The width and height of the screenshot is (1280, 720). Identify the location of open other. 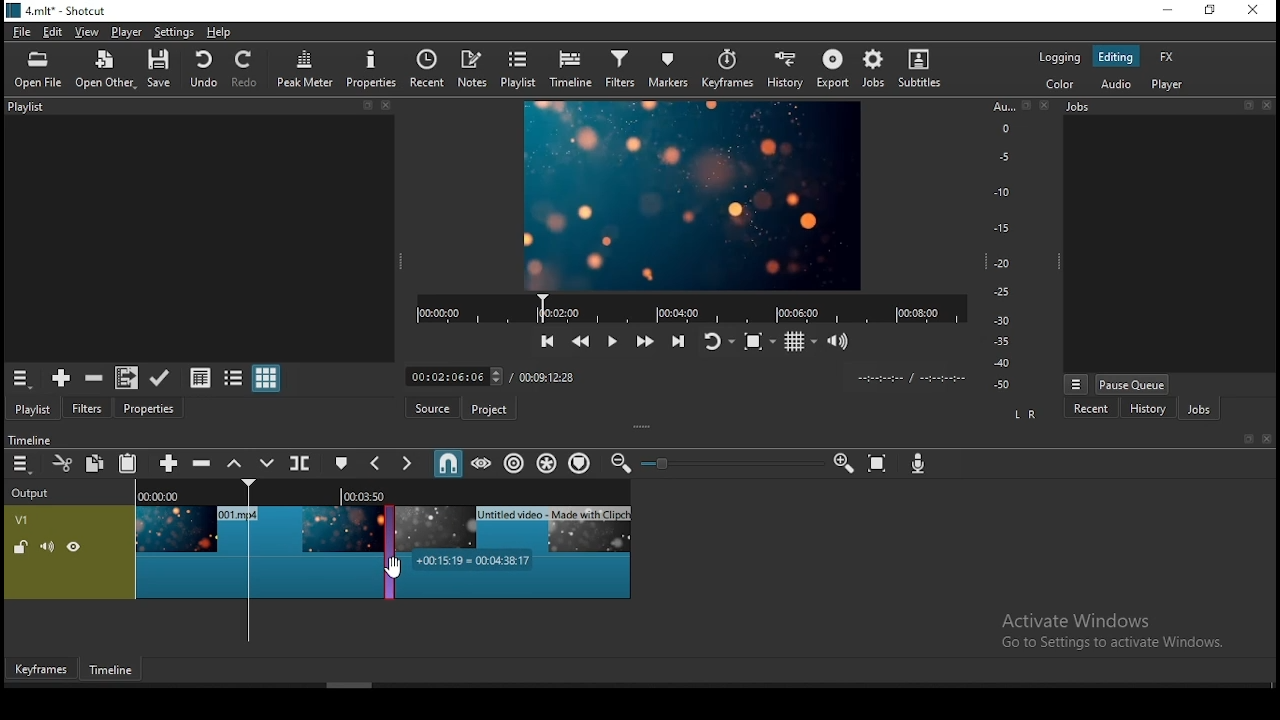
(107, 70).